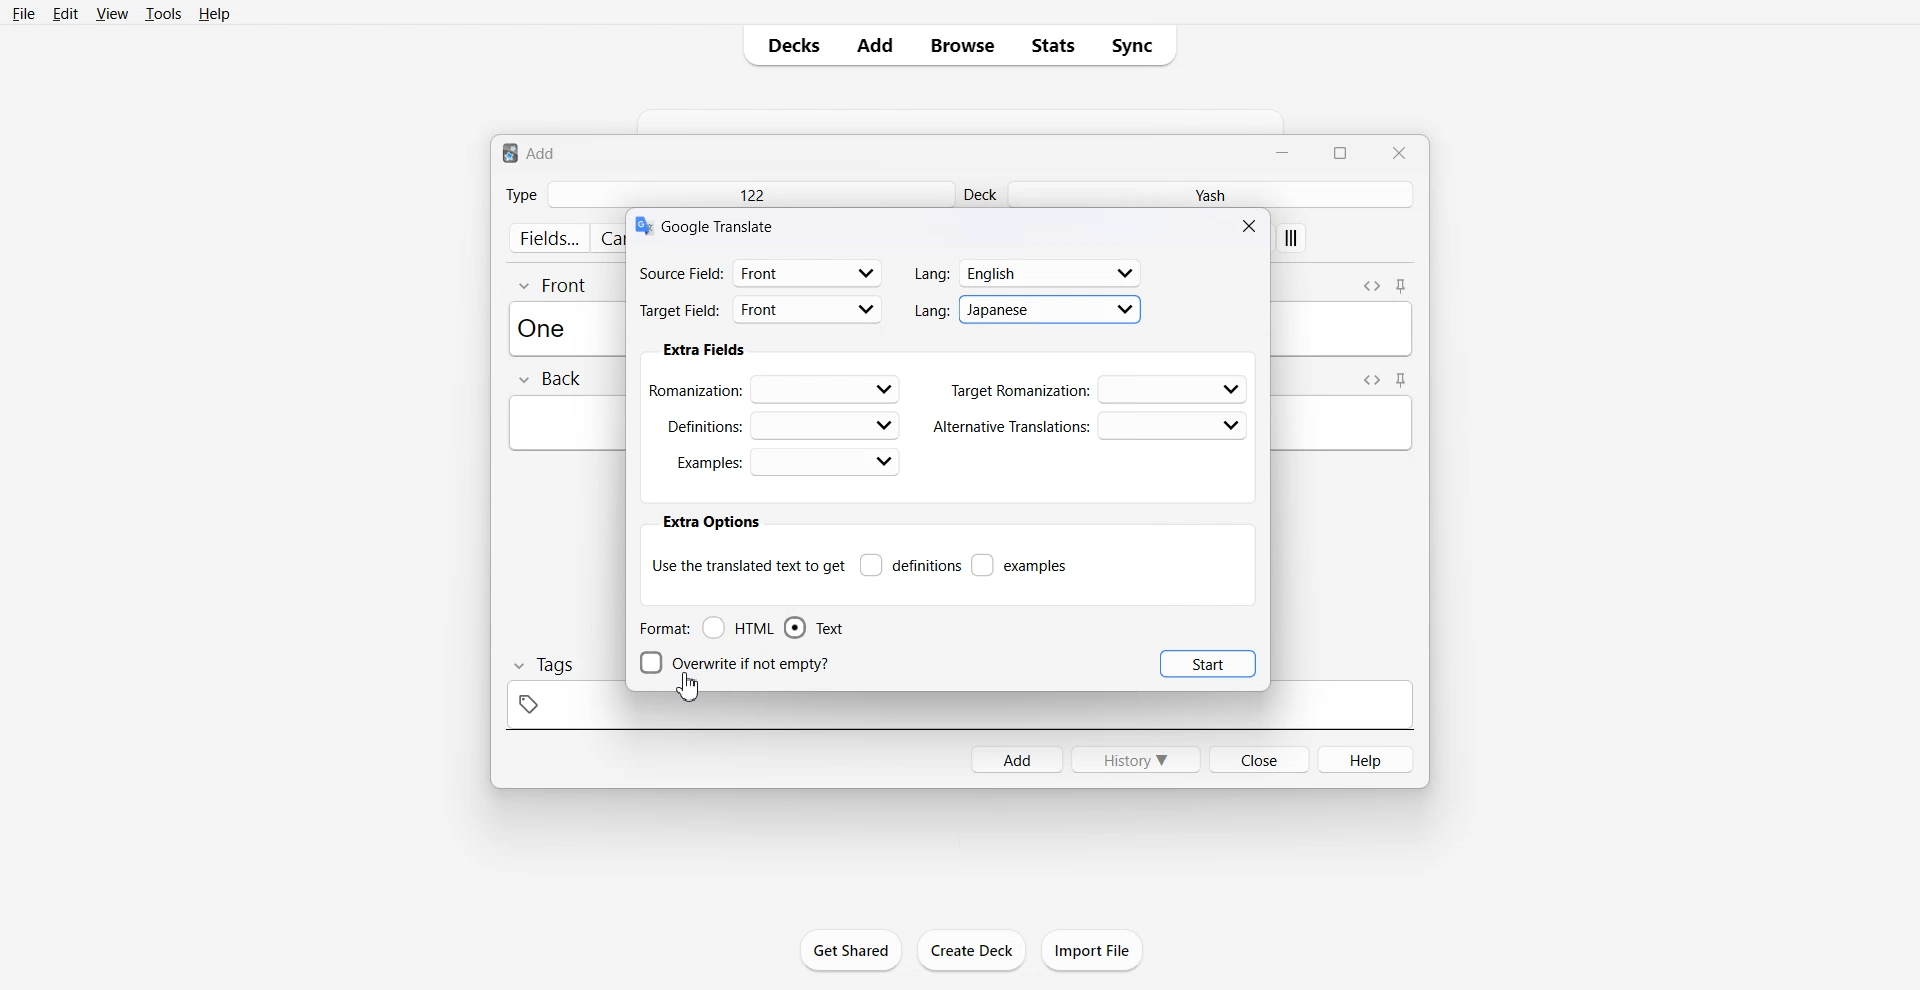  Describe the element at coordinates (778, 388) in the screenshot. I see `Romanization:` at that location.